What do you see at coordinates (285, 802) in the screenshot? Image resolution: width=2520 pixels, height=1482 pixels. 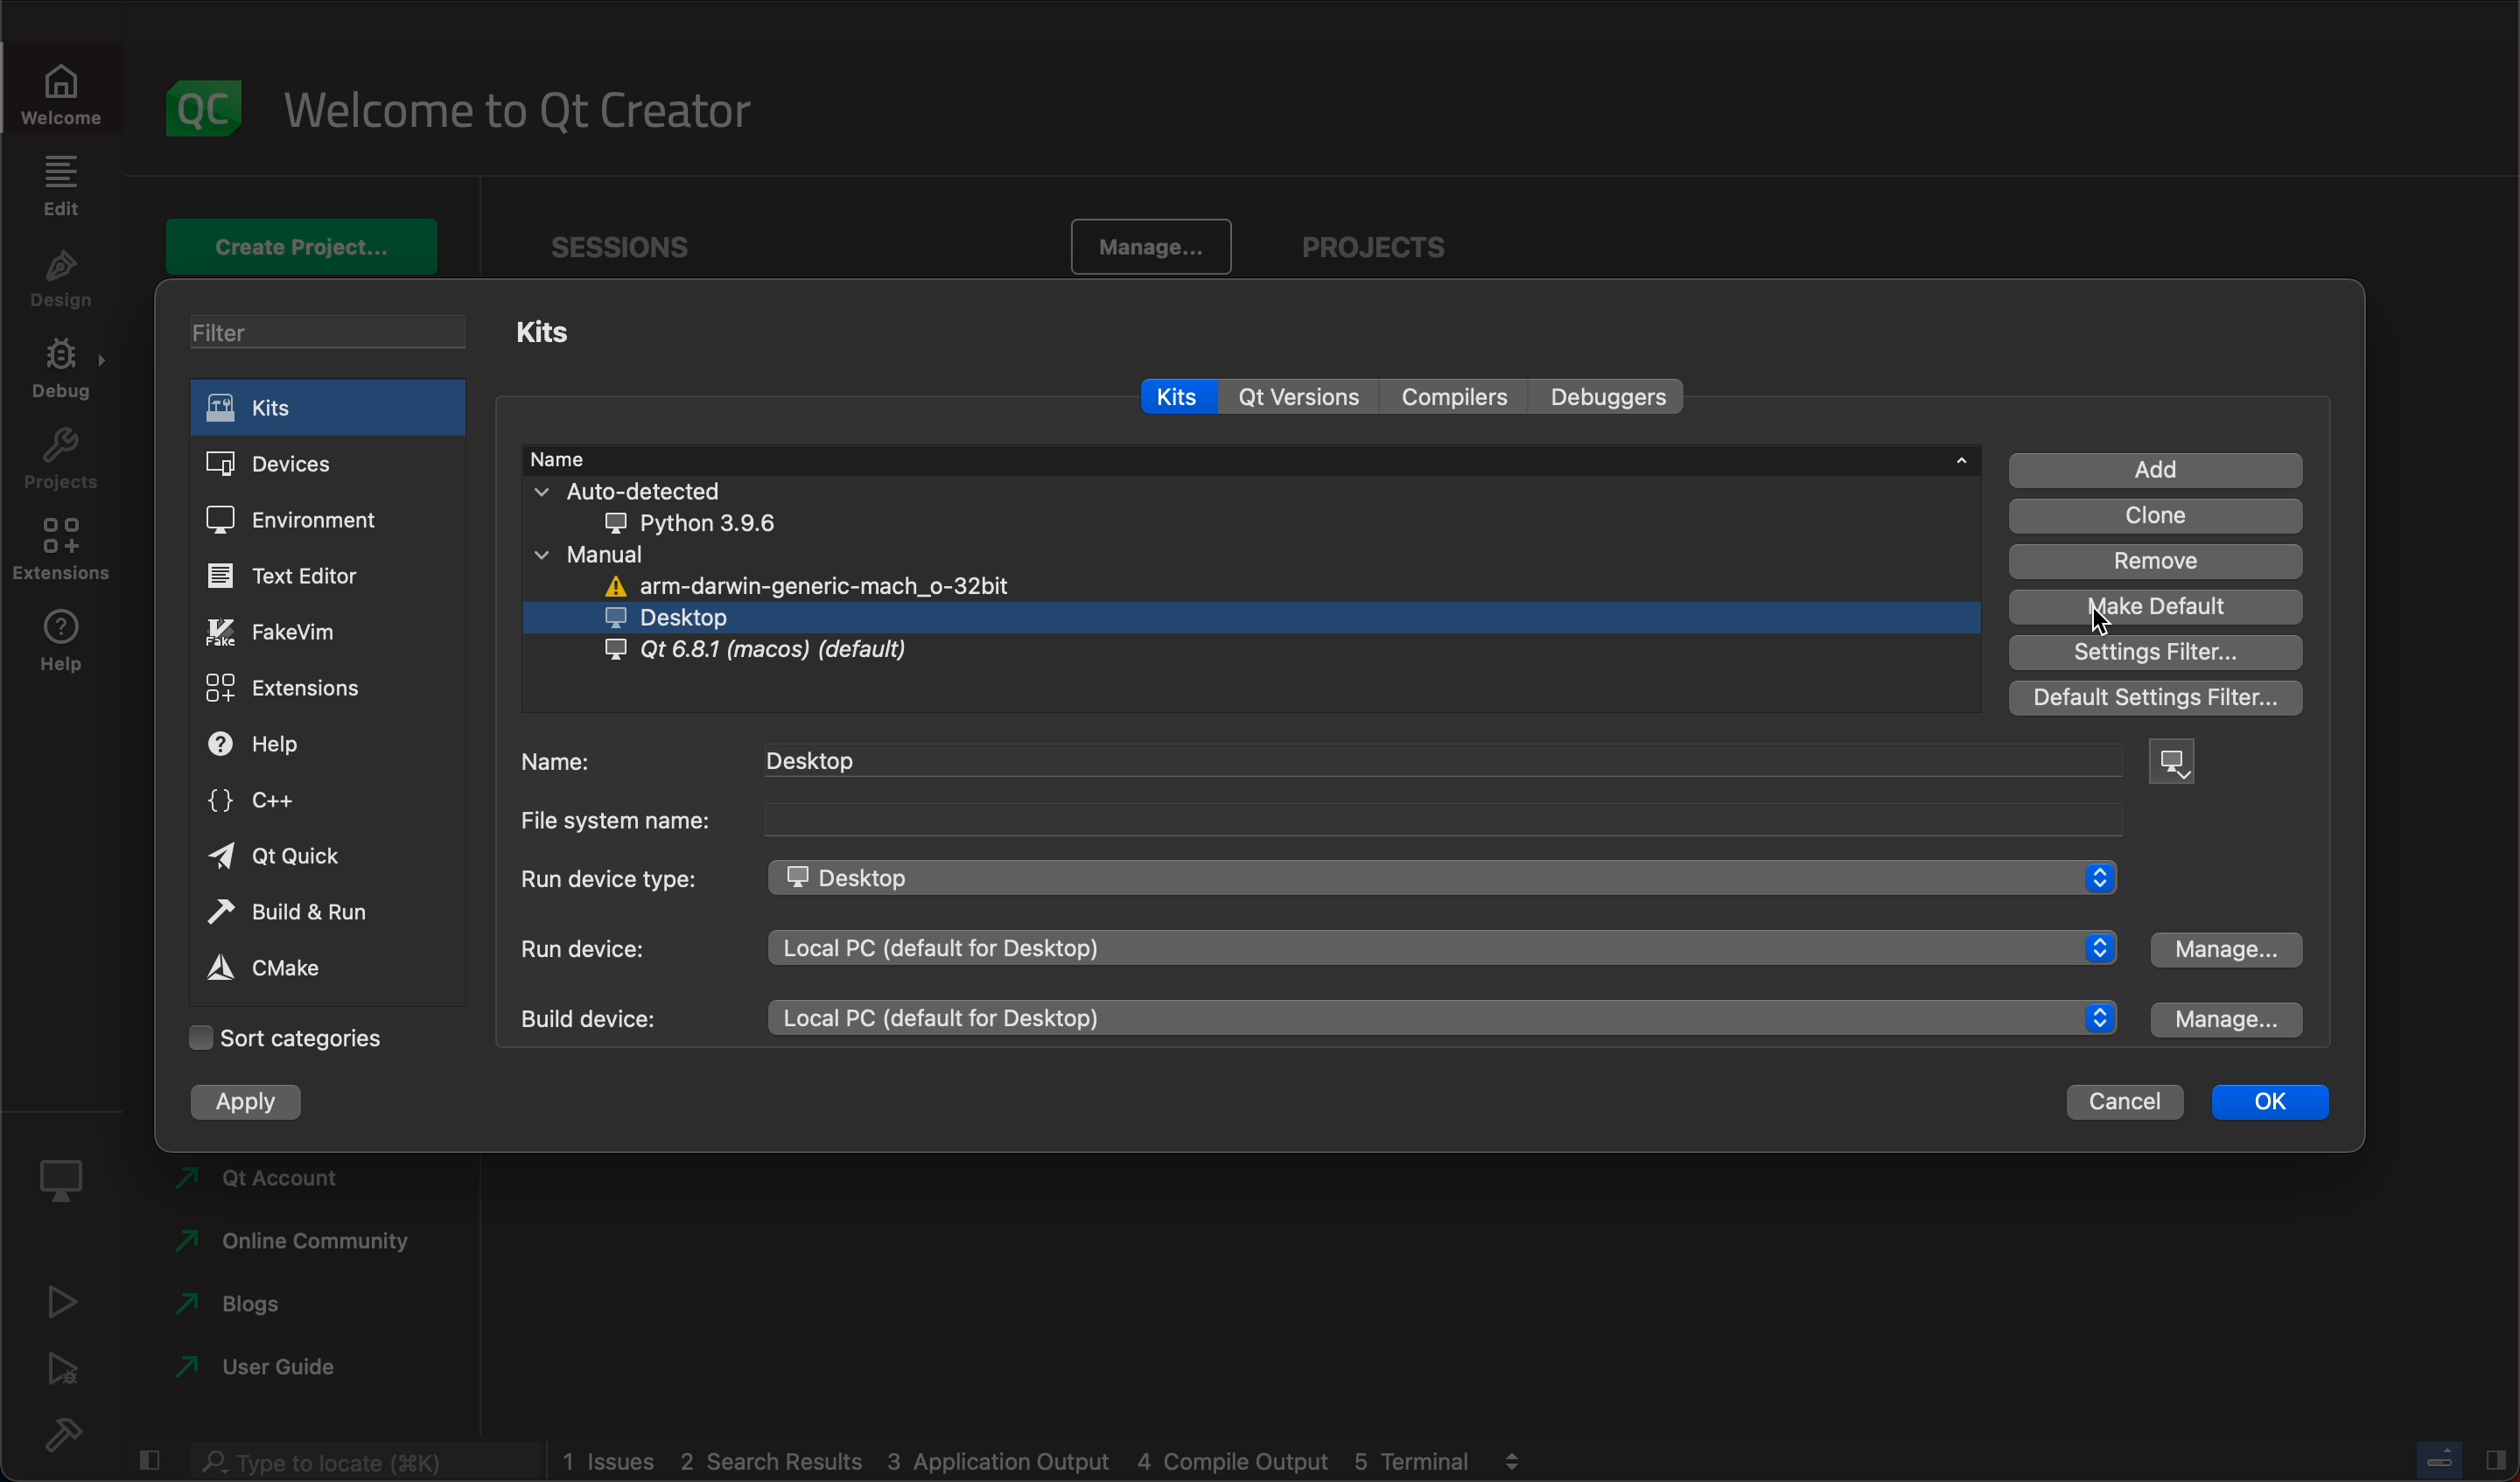 I see `c++` at bounding box center [285, 802].